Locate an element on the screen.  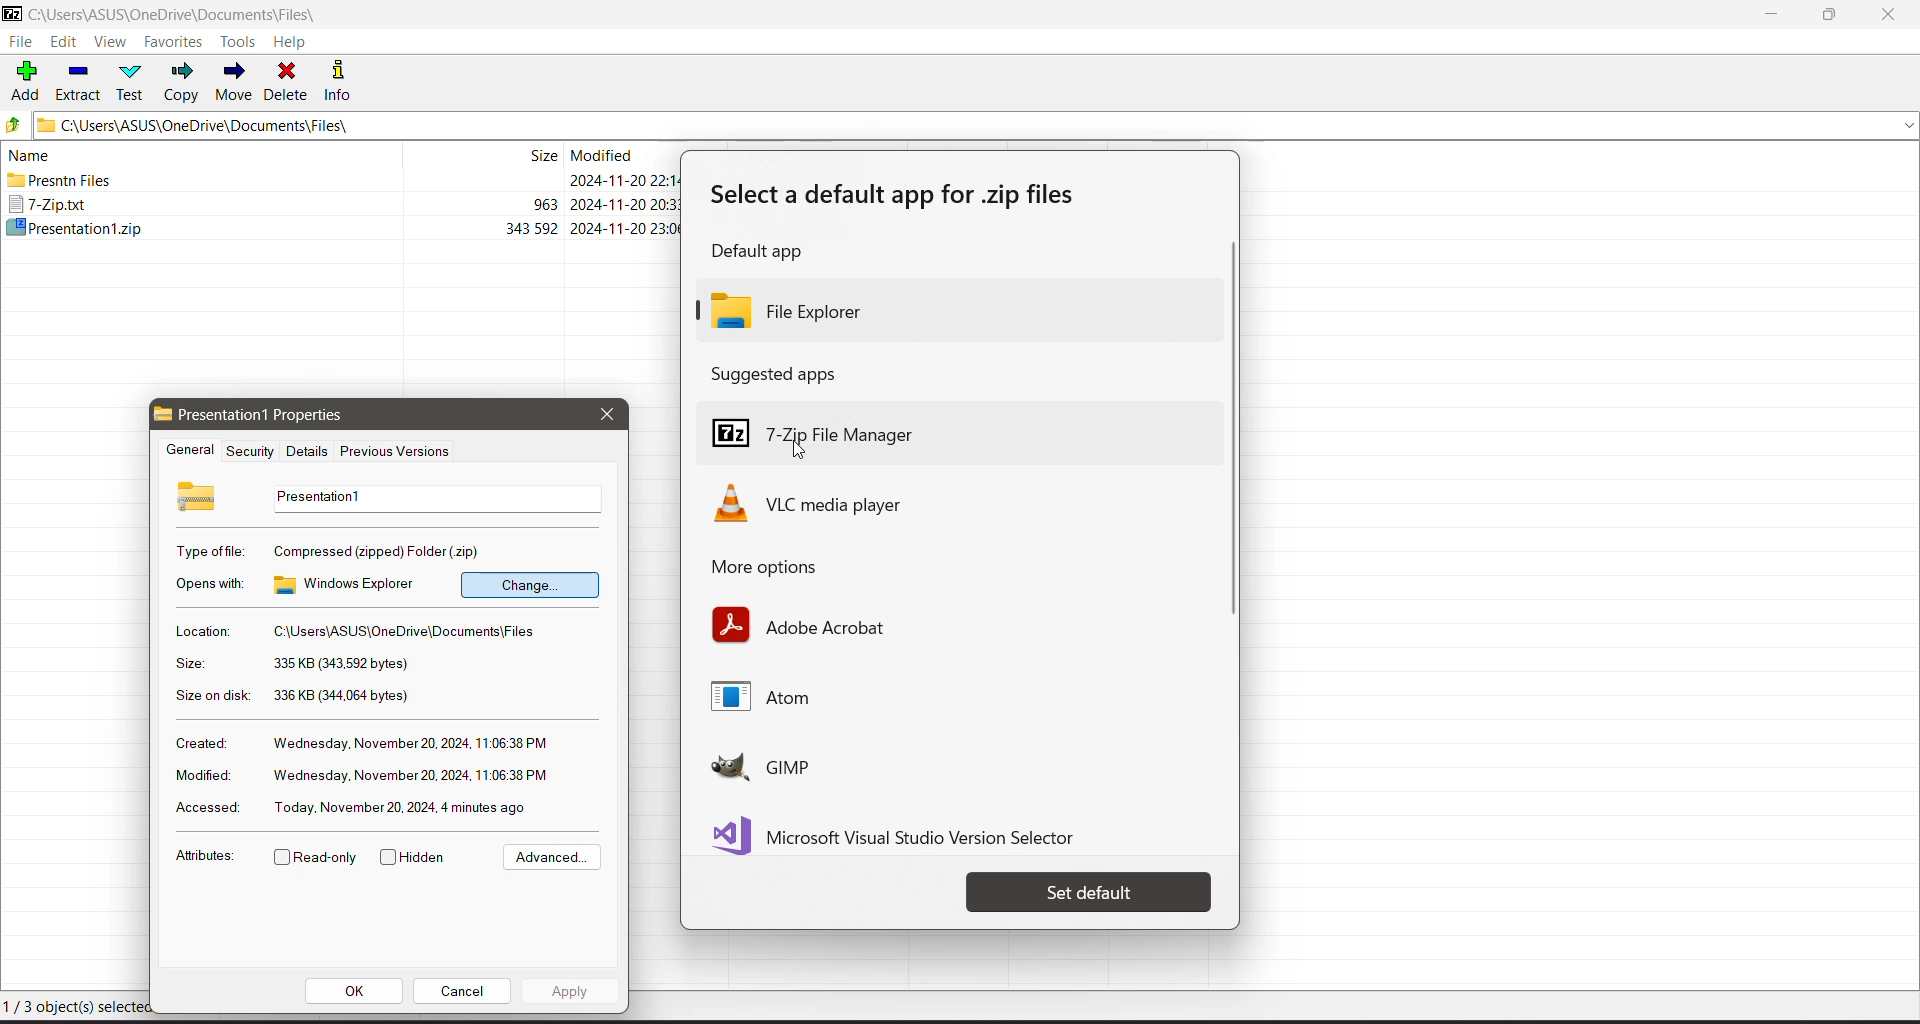
7-Zip is located at coordinates (345, 203).